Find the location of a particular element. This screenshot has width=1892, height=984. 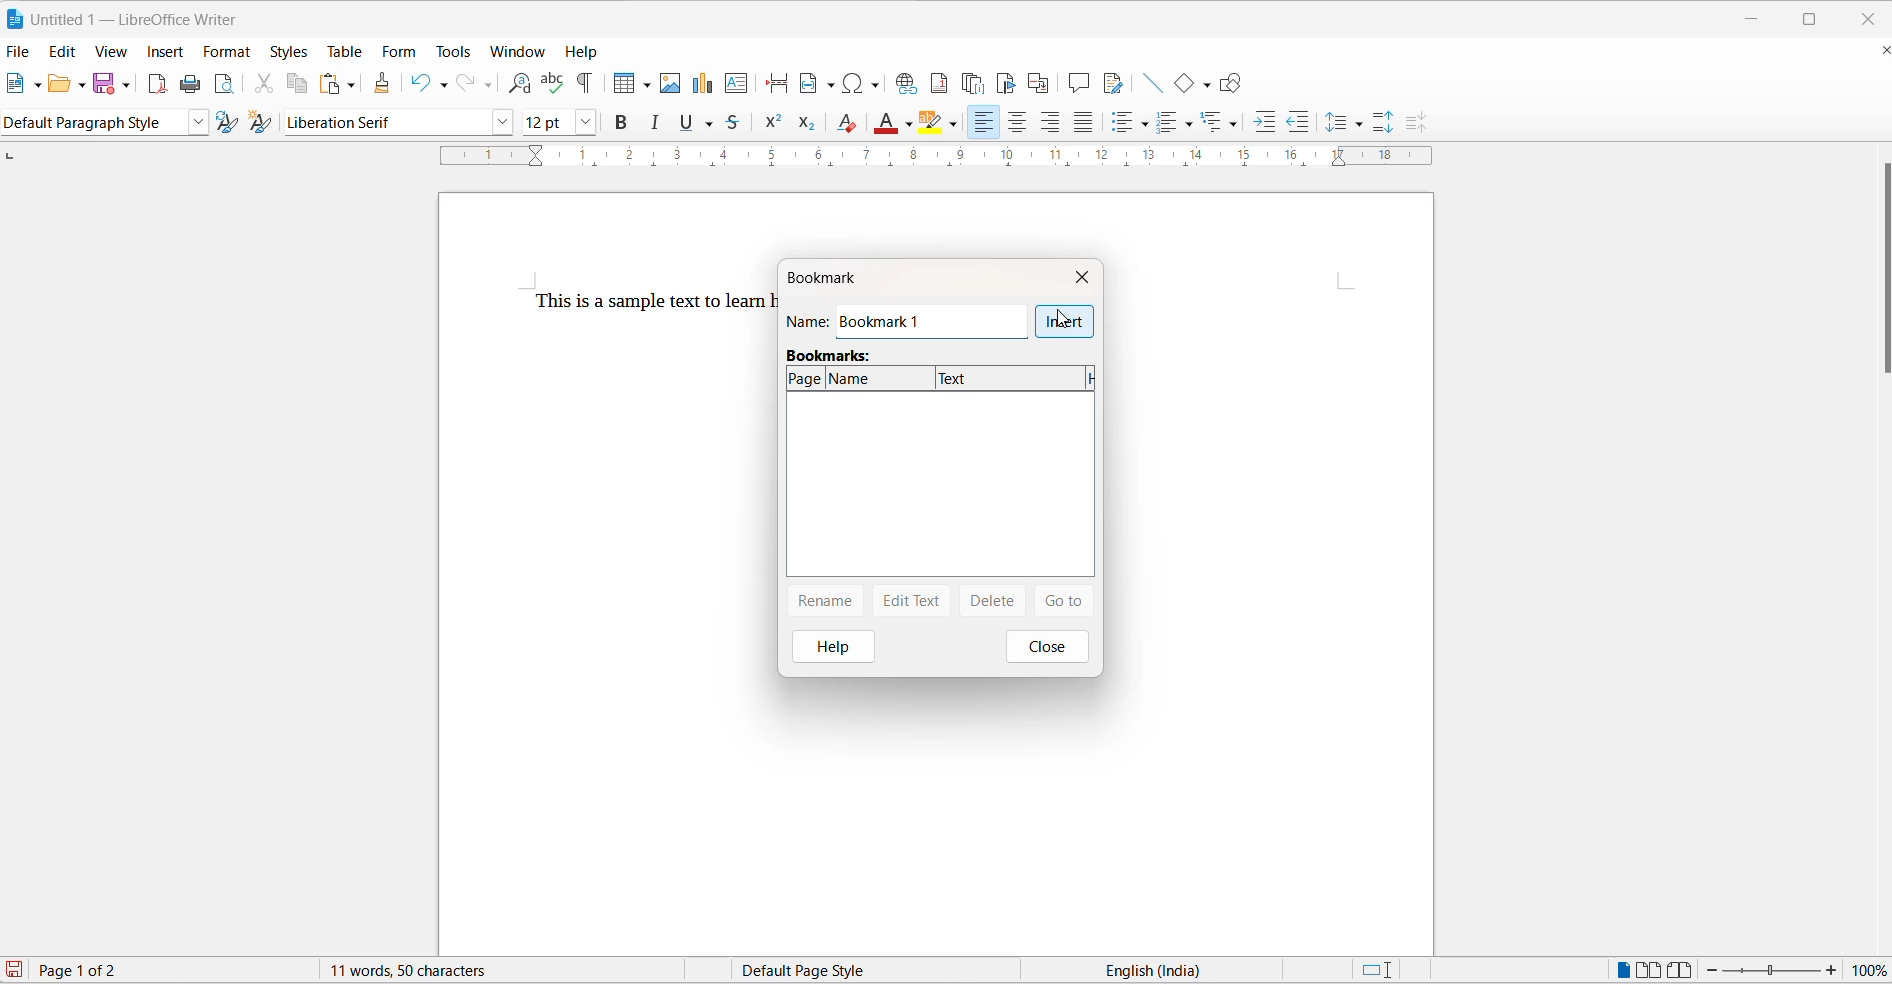

find and replace is located at coordinates (520, 82).